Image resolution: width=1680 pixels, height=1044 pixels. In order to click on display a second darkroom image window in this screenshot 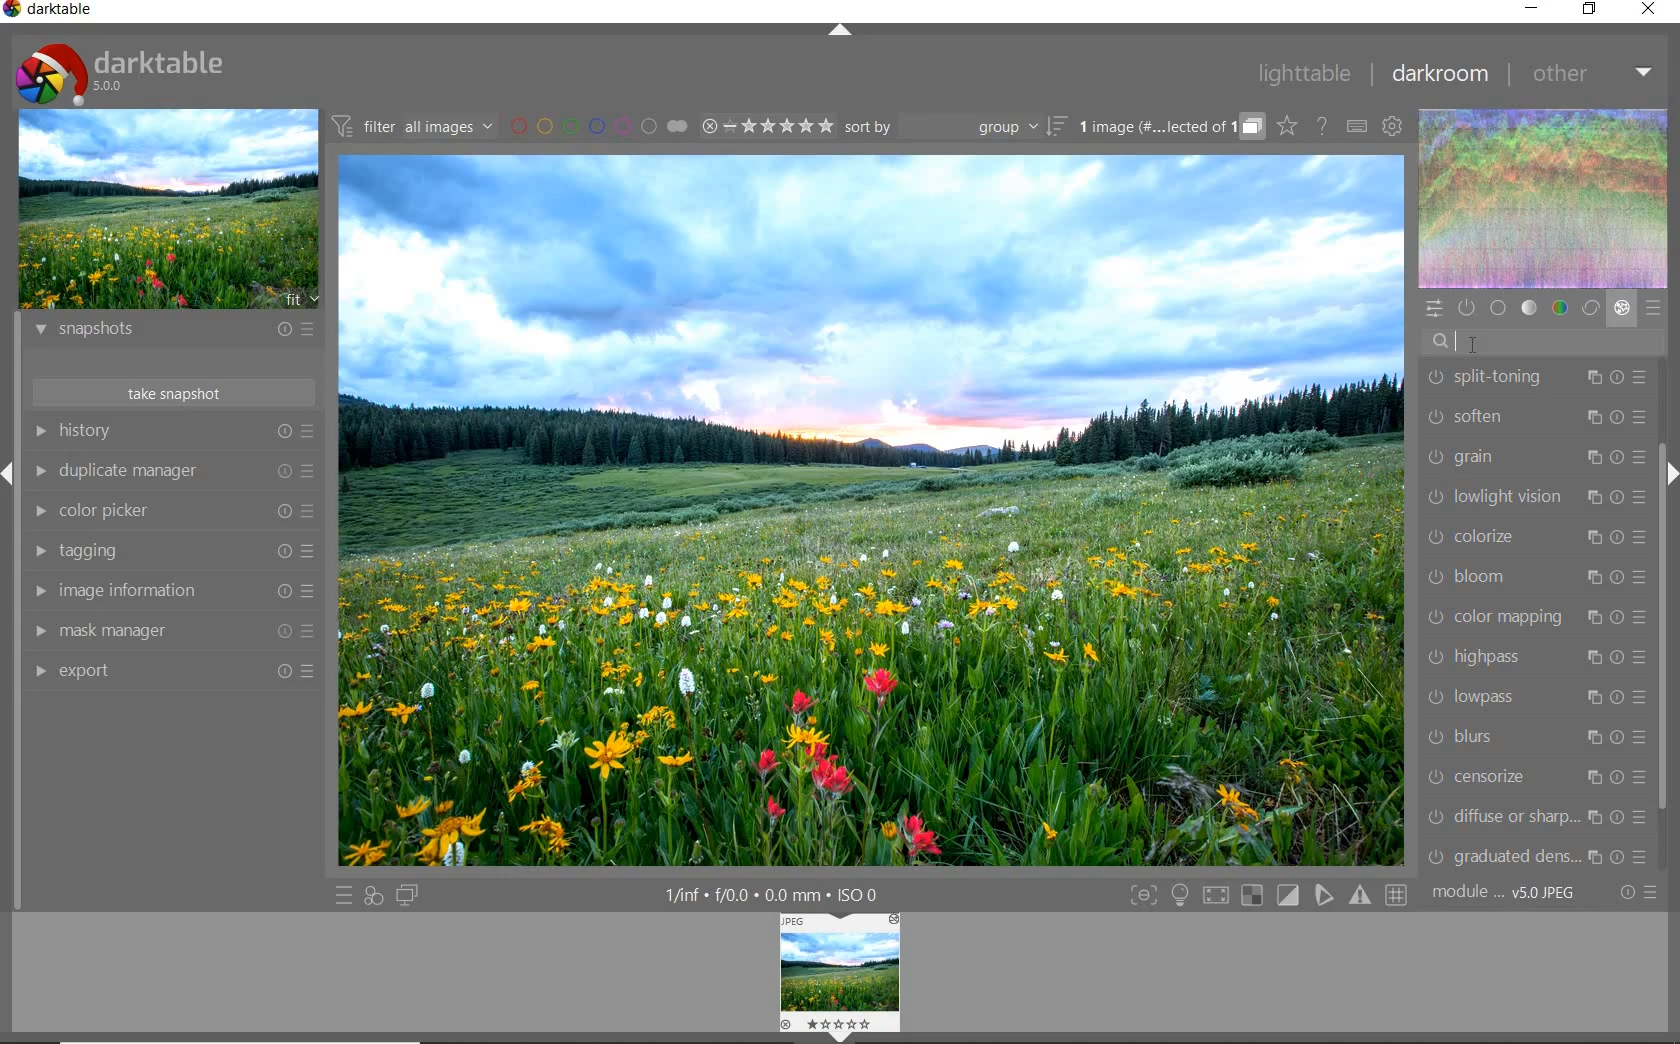, I will do `click(407, 894)`.